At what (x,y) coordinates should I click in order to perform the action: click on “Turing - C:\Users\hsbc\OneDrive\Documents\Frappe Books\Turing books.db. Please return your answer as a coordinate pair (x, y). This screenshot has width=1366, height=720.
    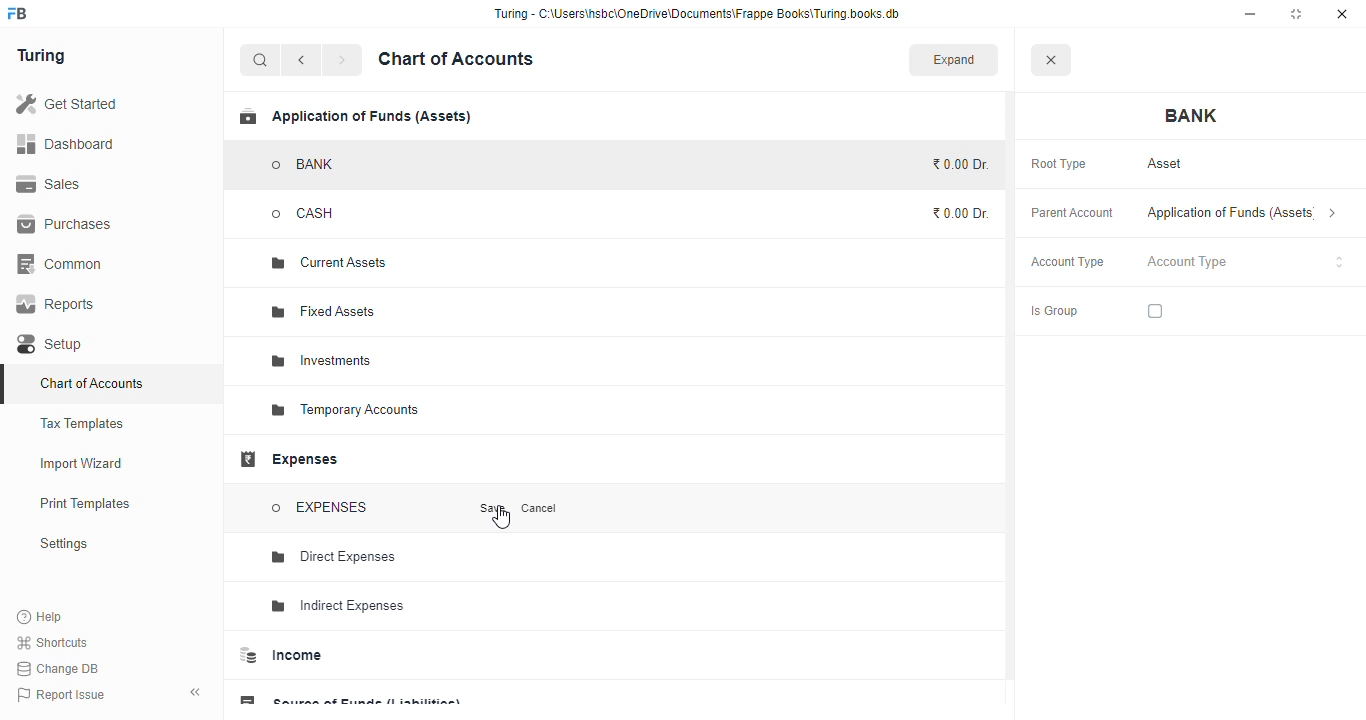
    Looking at the image, I should click on (696, 13).